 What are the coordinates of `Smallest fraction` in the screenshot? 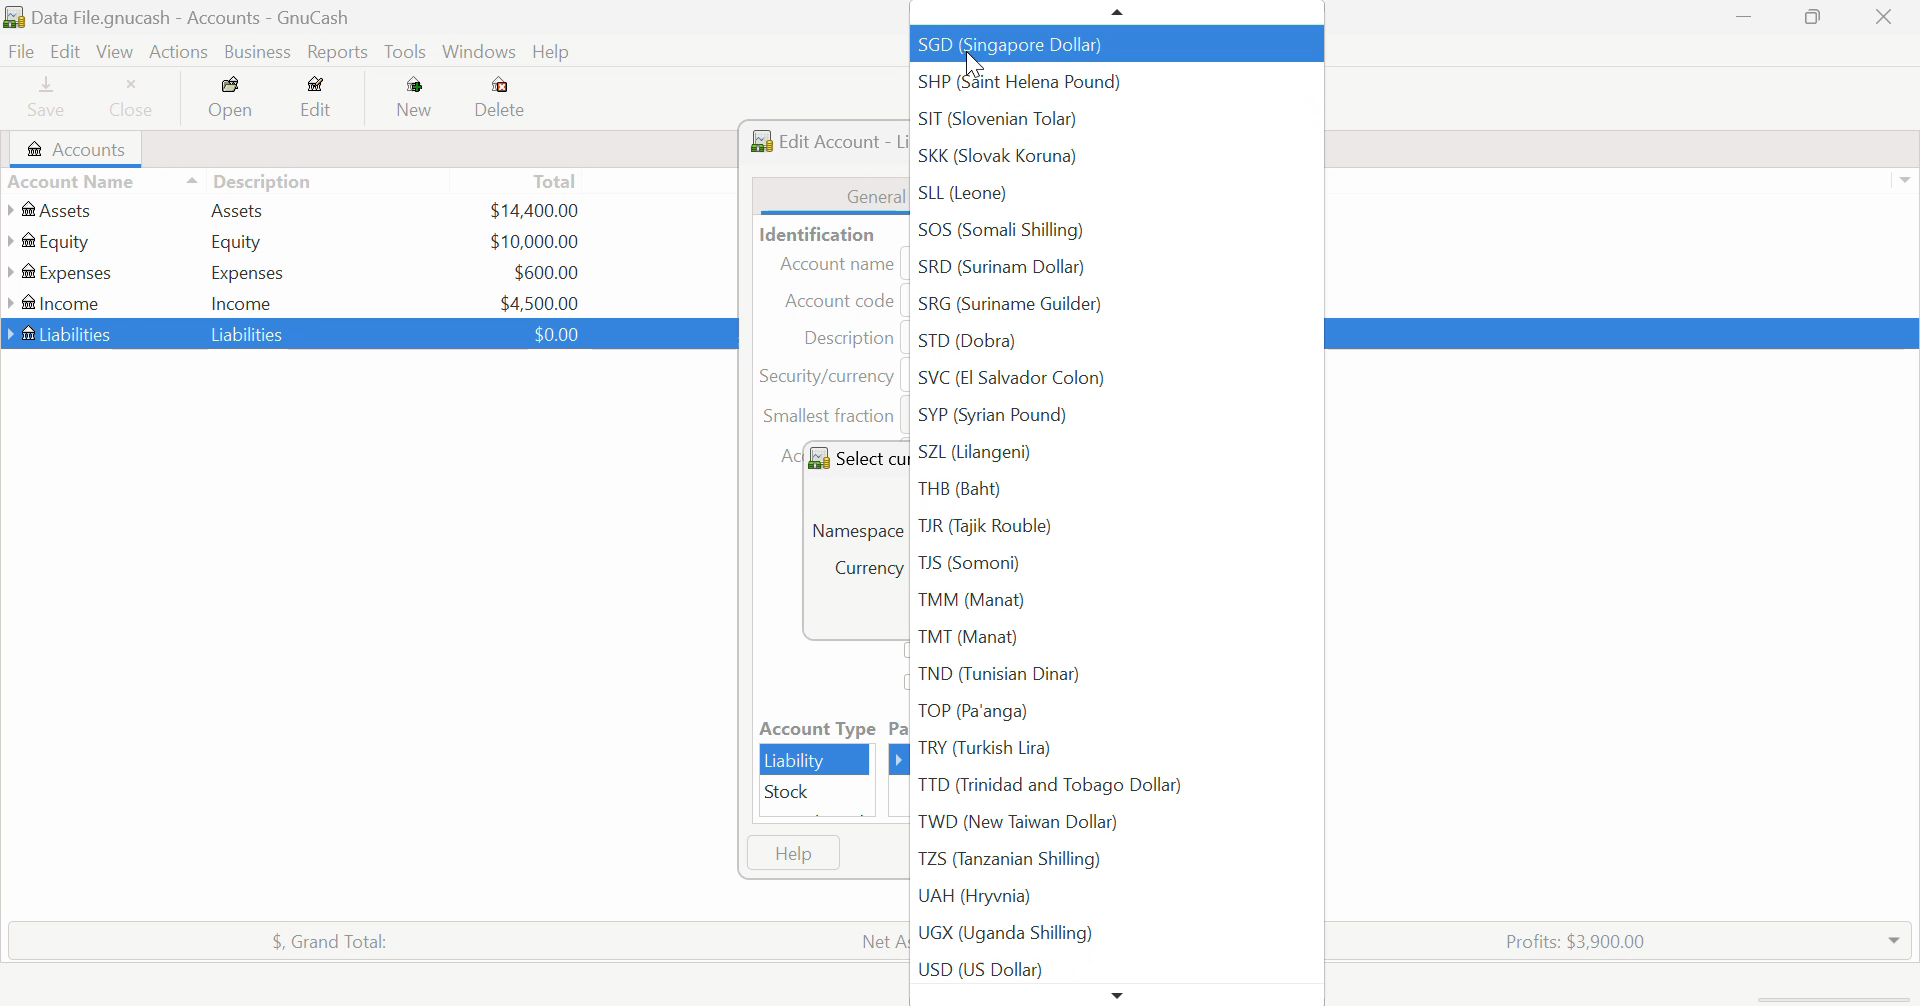 It's located at (832, 420).